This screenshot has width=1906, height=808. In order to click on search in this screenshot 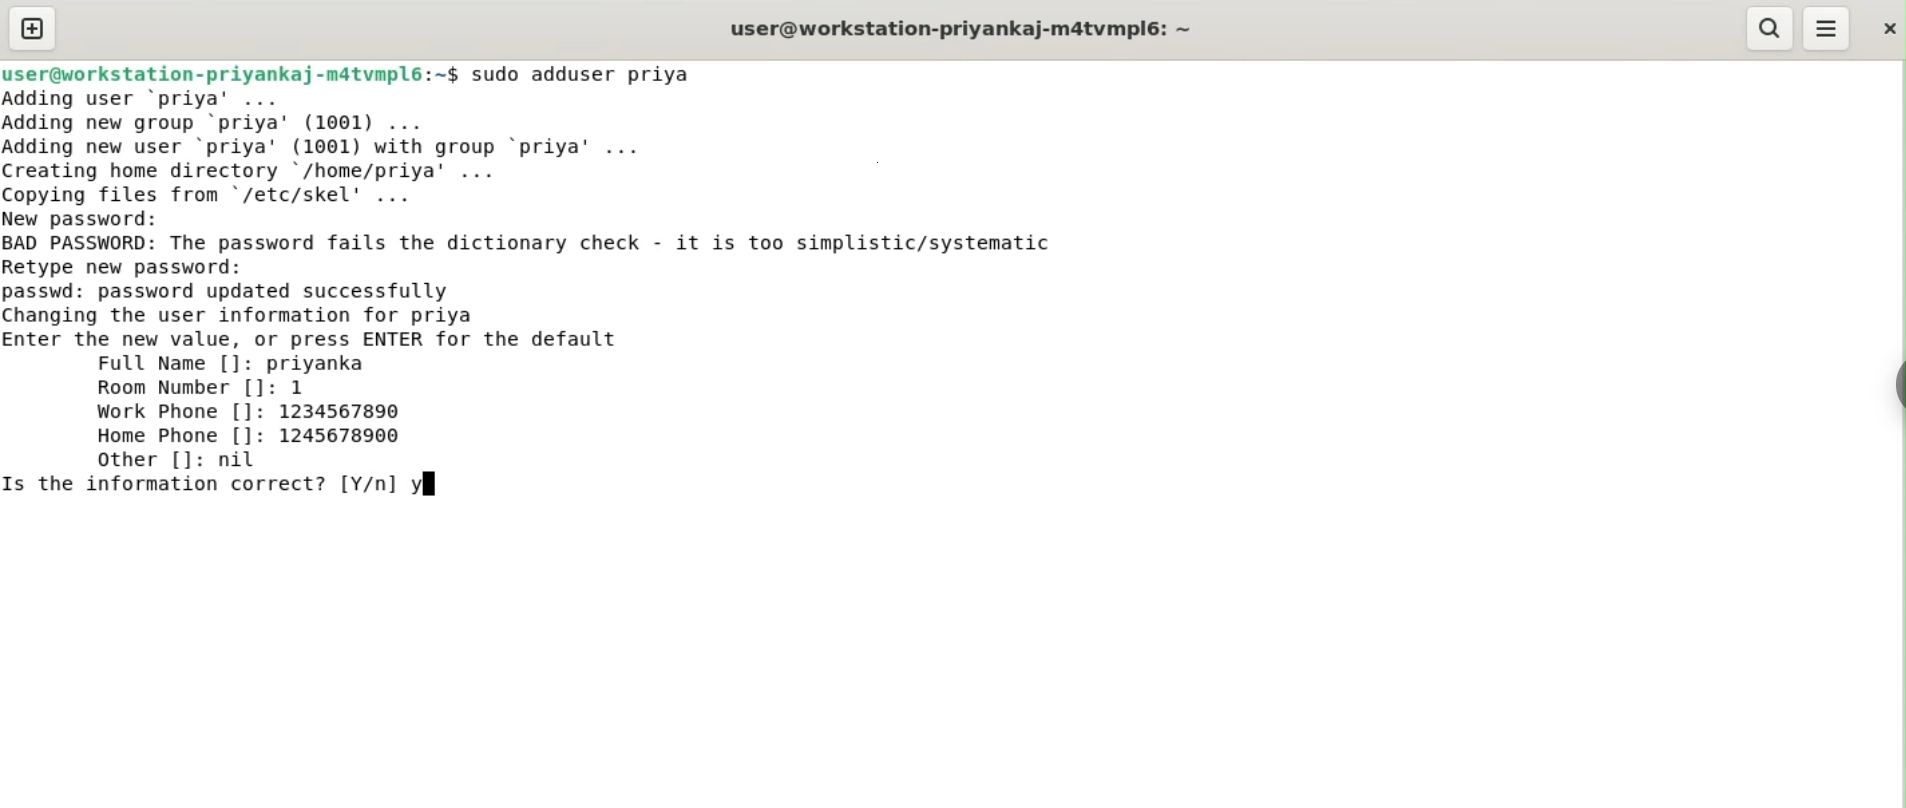, I will do `click(1771, 29)`.